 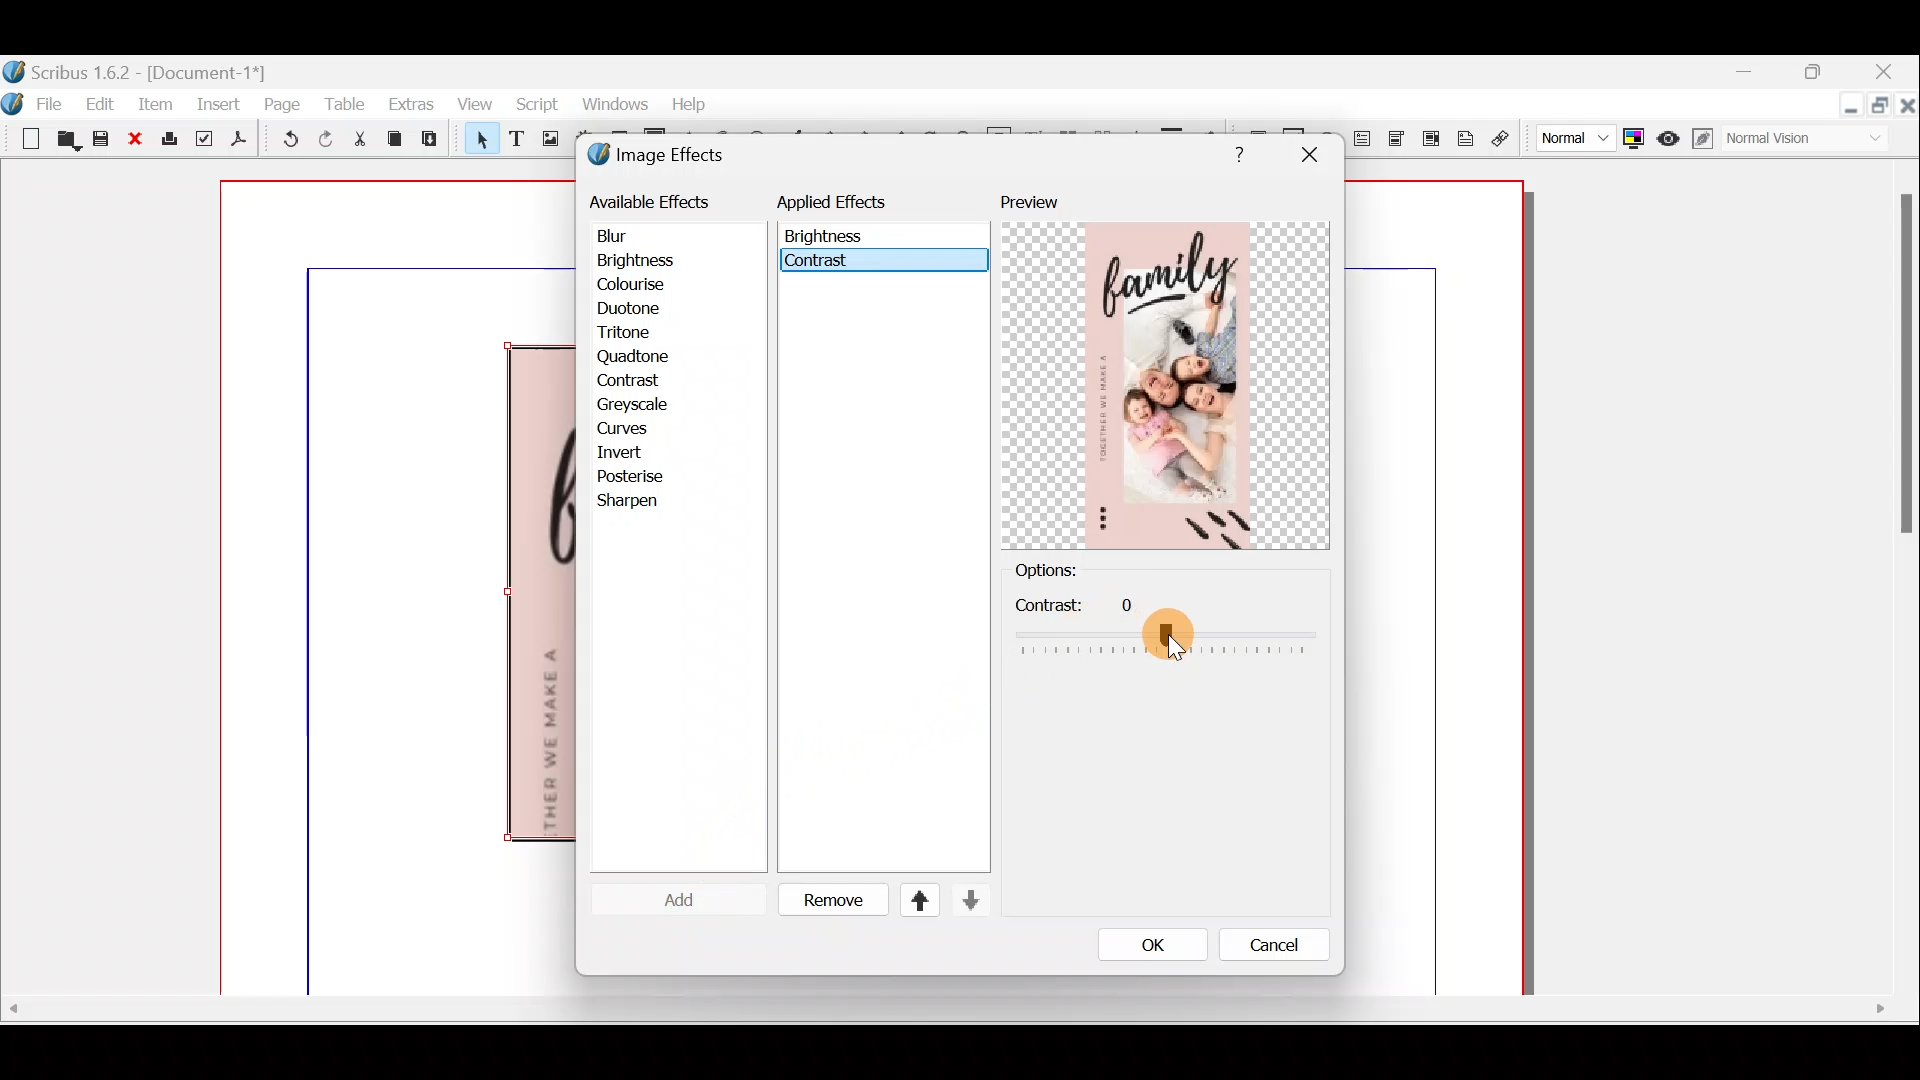 I want to click on PDF combo box, so click(x=1398, y=139).